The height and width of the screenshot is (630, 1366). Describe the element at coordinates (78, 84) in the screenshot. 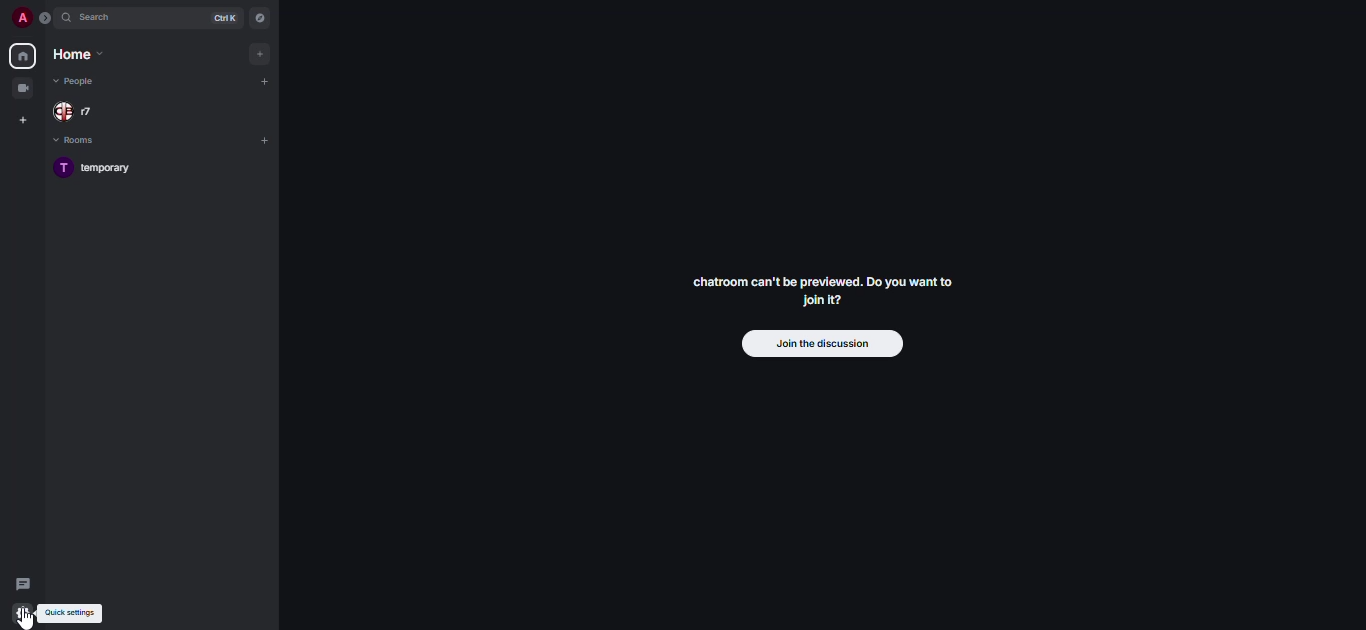

I see `people` at that location.